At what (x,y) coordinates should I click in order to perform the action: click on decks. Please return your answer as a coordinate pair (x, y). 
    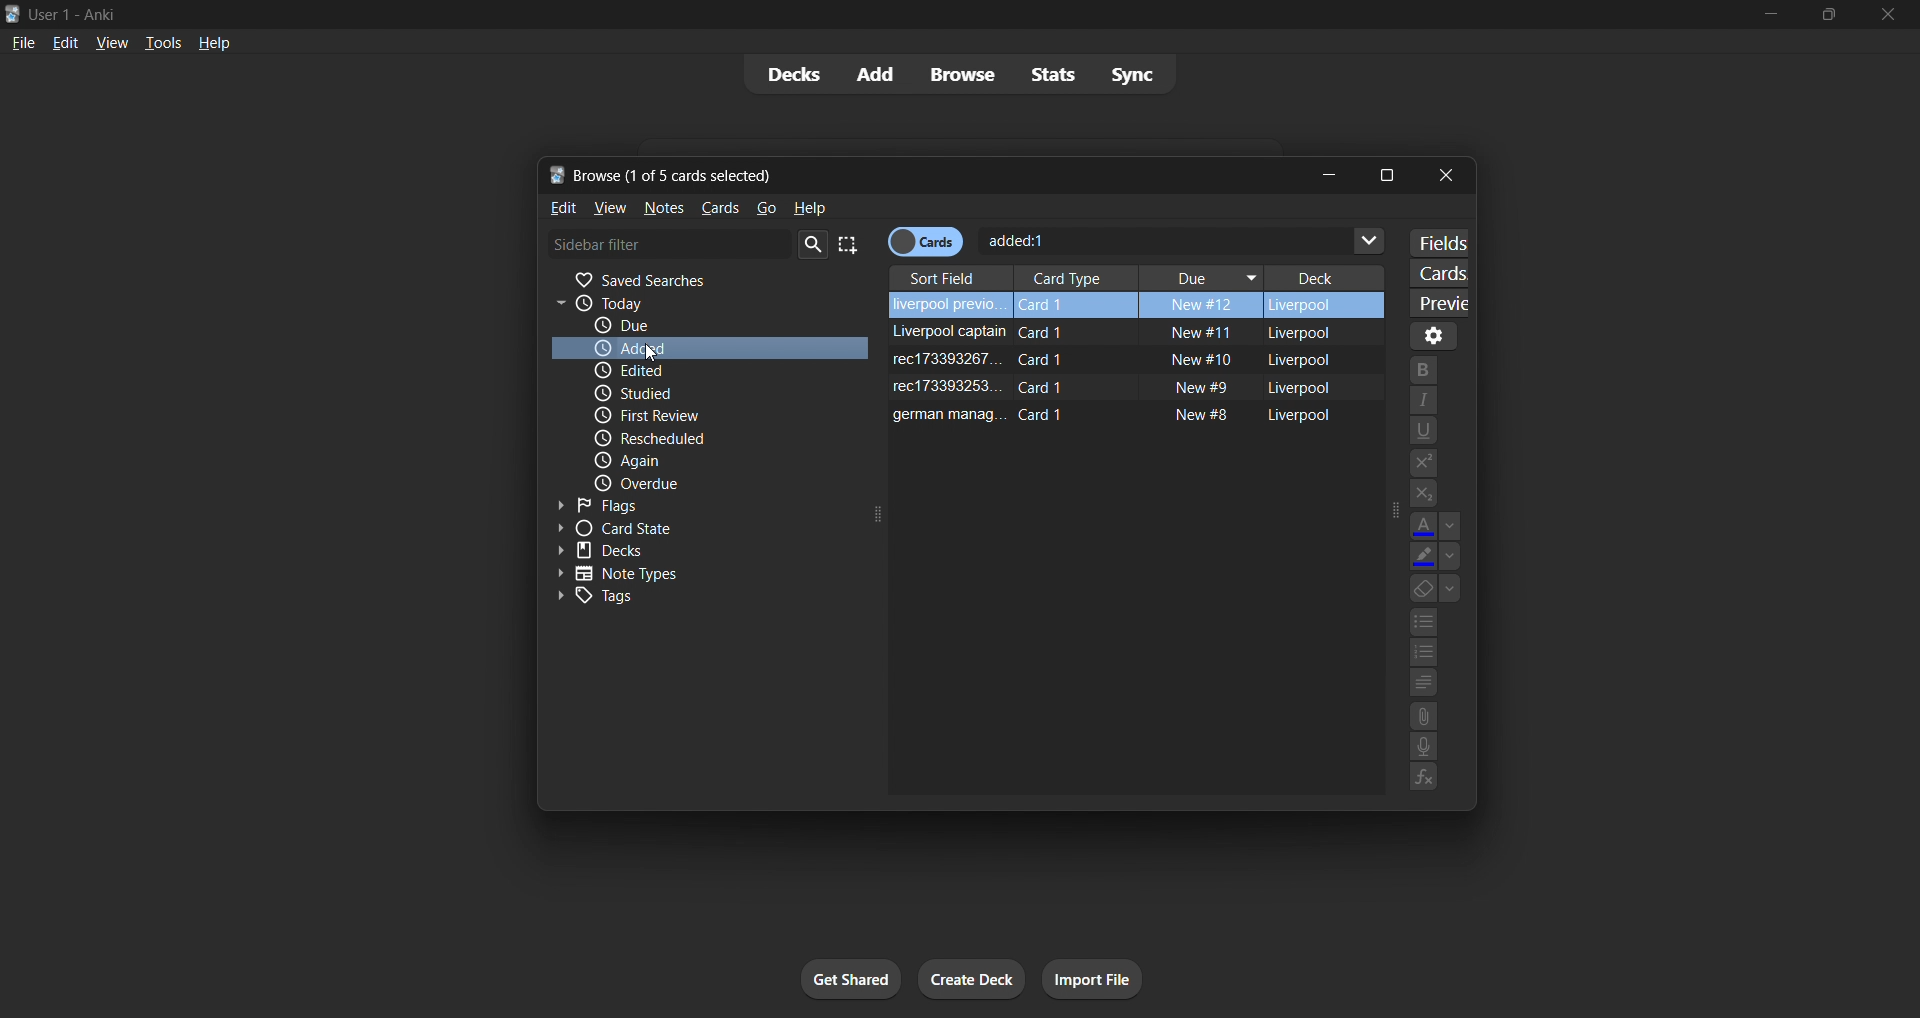
    Looking at the image, I should click on (781, 73).